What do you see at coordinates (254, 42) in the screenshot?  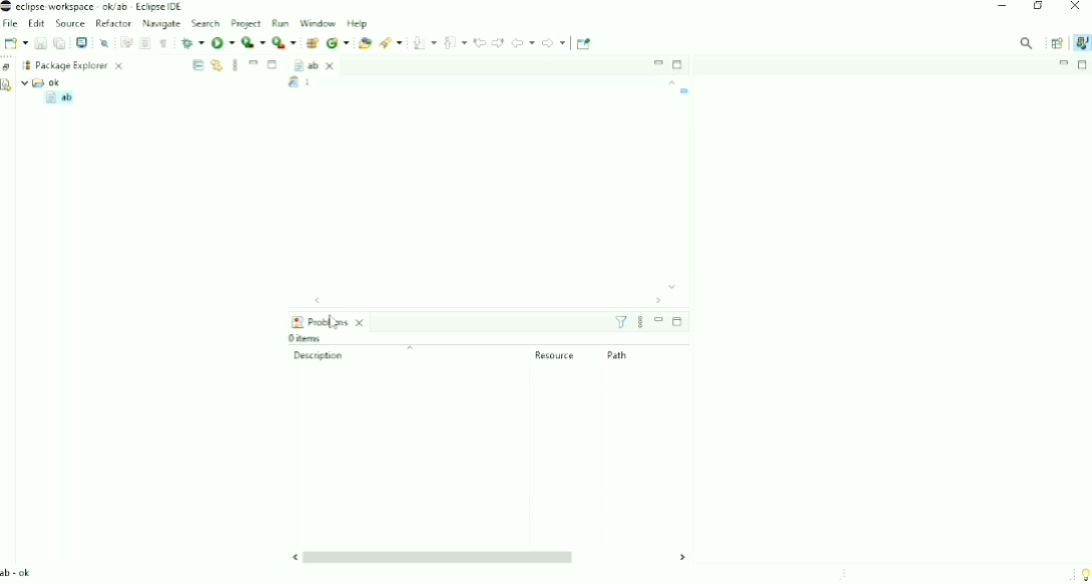 I see `Coverage` at bounding box center [254, 42].